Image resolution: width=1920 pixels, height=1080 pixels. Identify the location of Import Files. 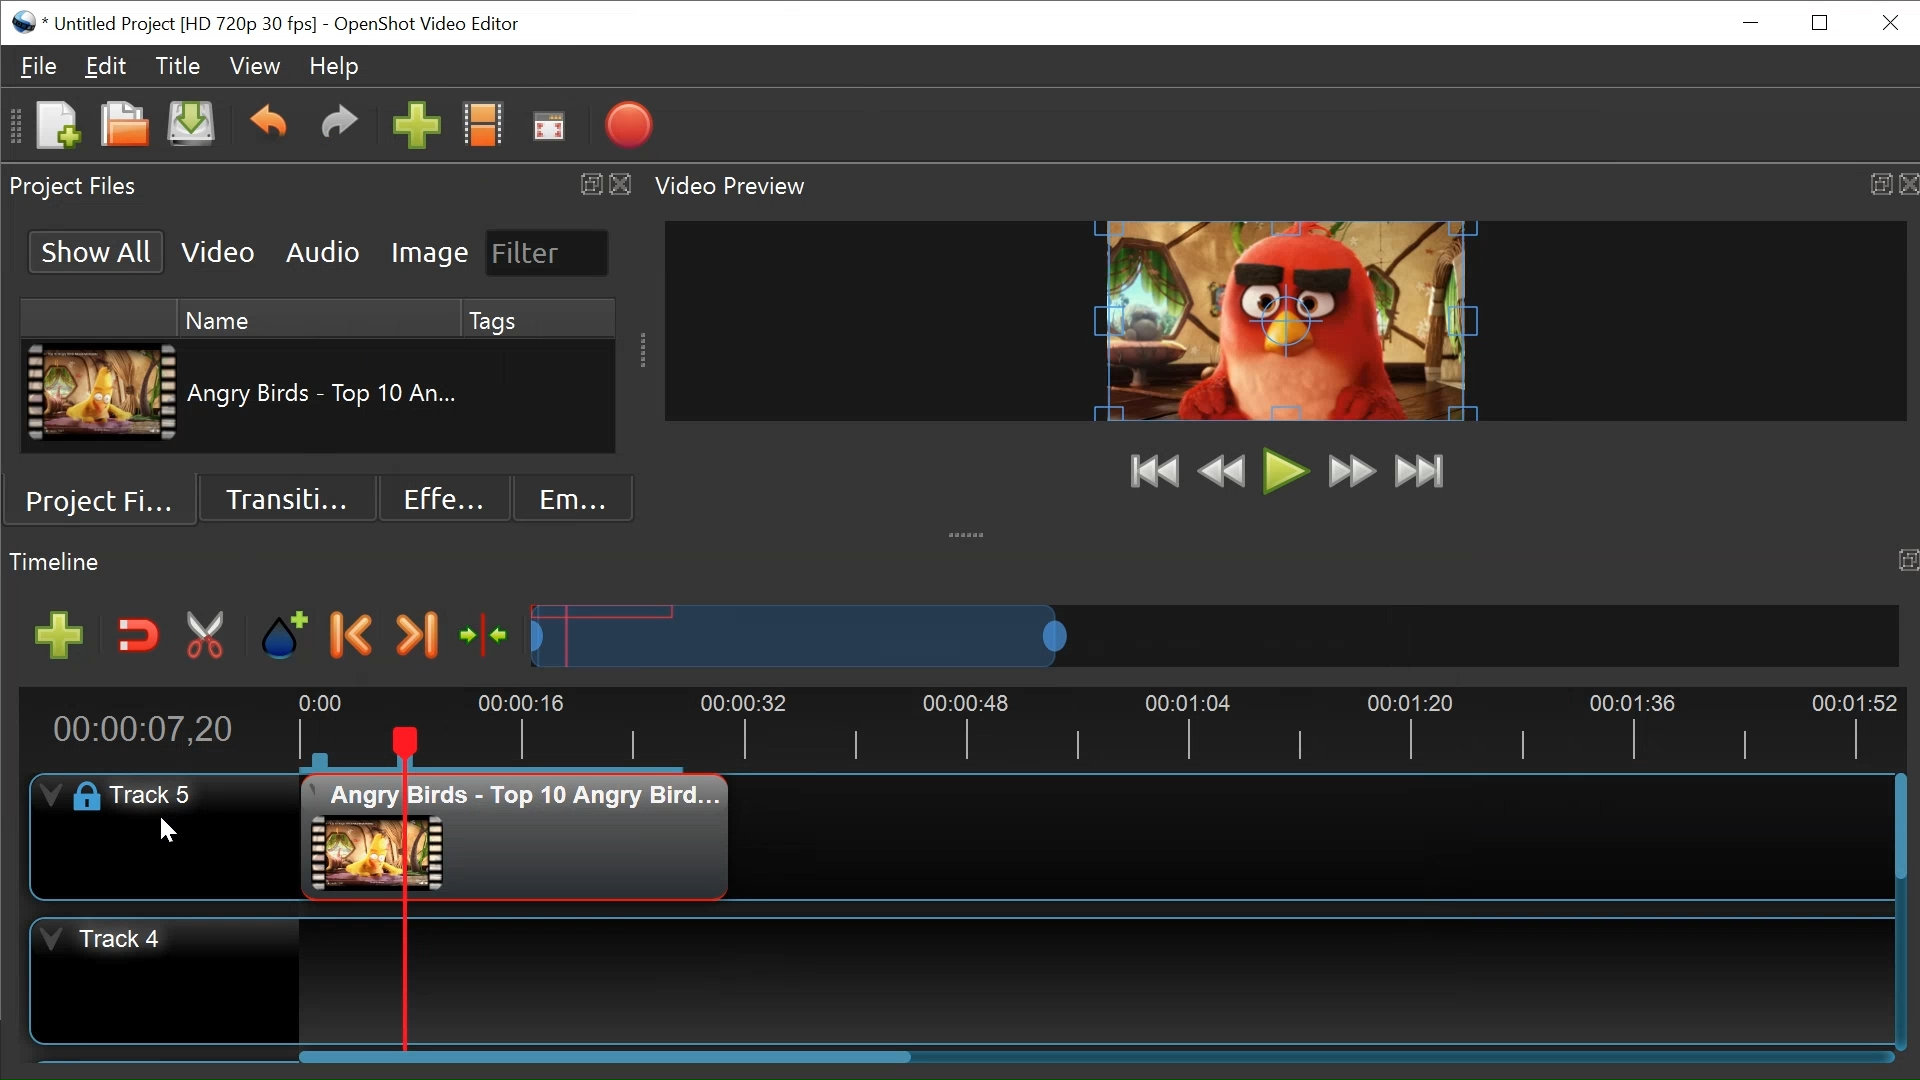
(415, 128).